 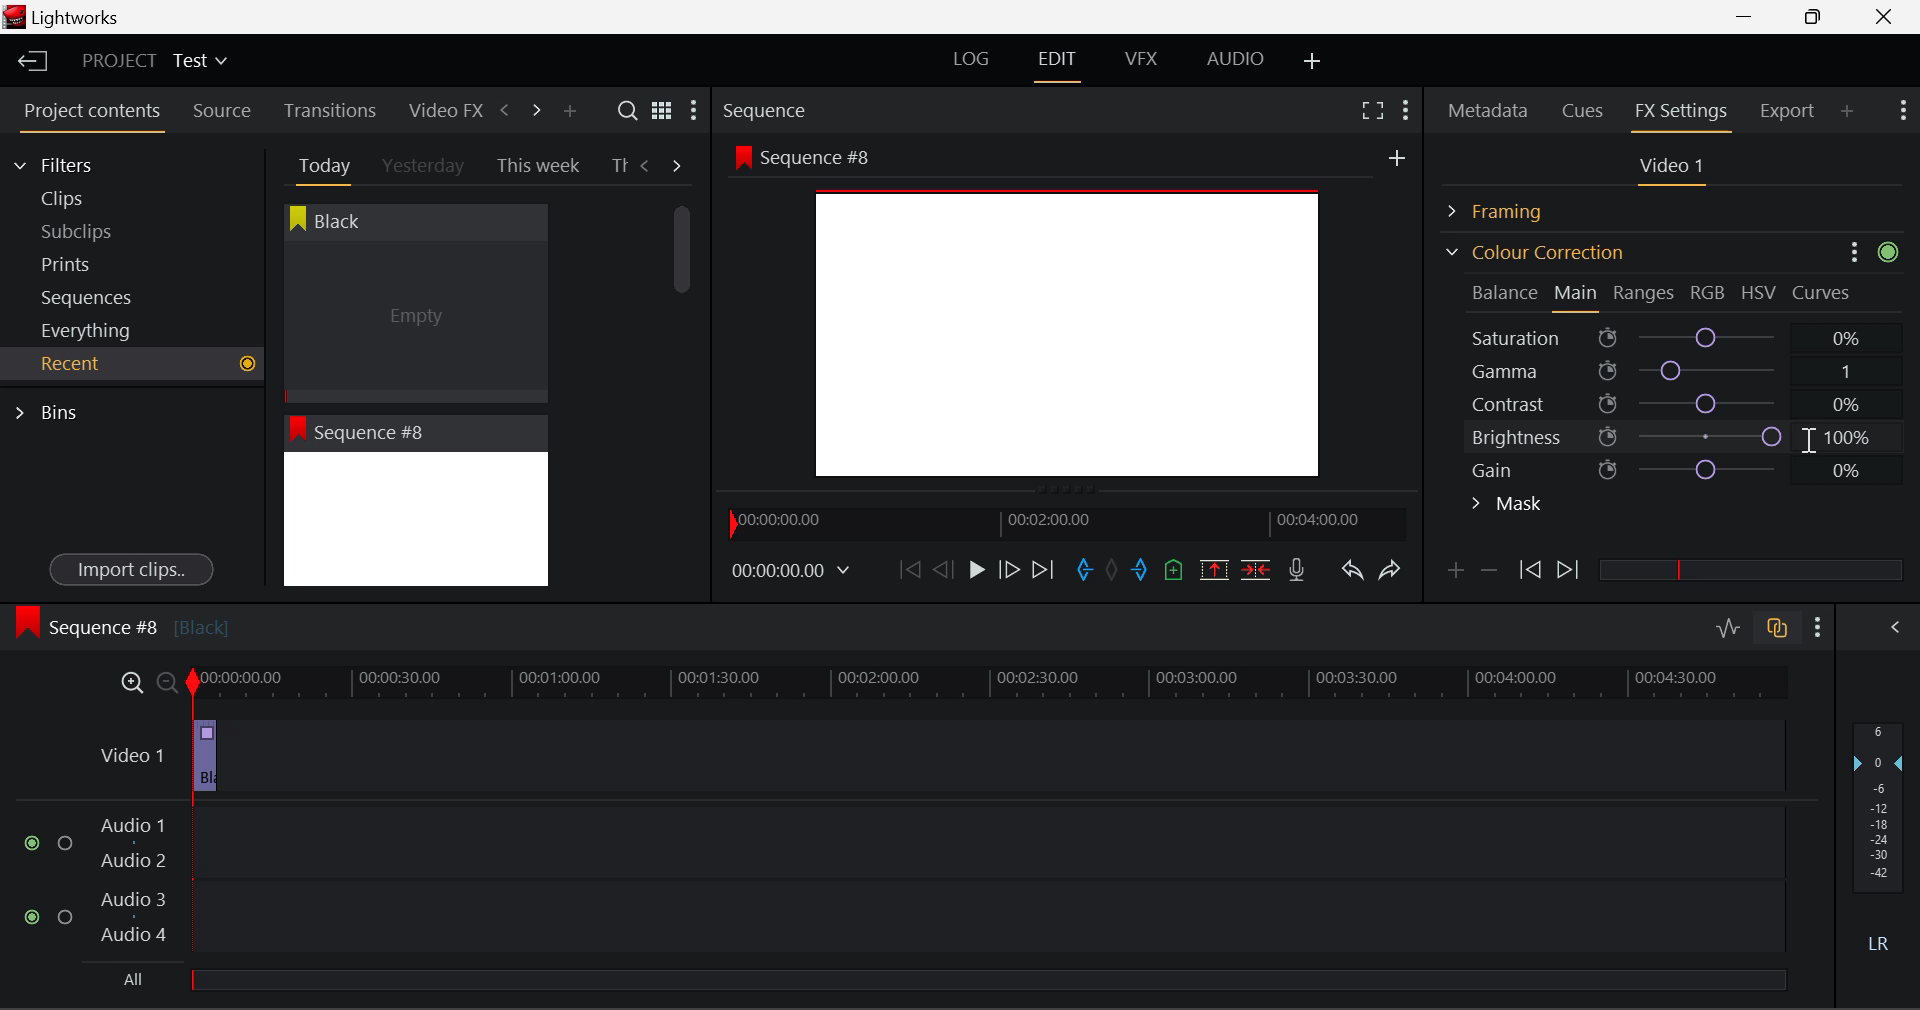 What do you see at coordinates (1877, 842) in the screenshot?
I see `Decibel Gain` at bounding box center [1877, 842].